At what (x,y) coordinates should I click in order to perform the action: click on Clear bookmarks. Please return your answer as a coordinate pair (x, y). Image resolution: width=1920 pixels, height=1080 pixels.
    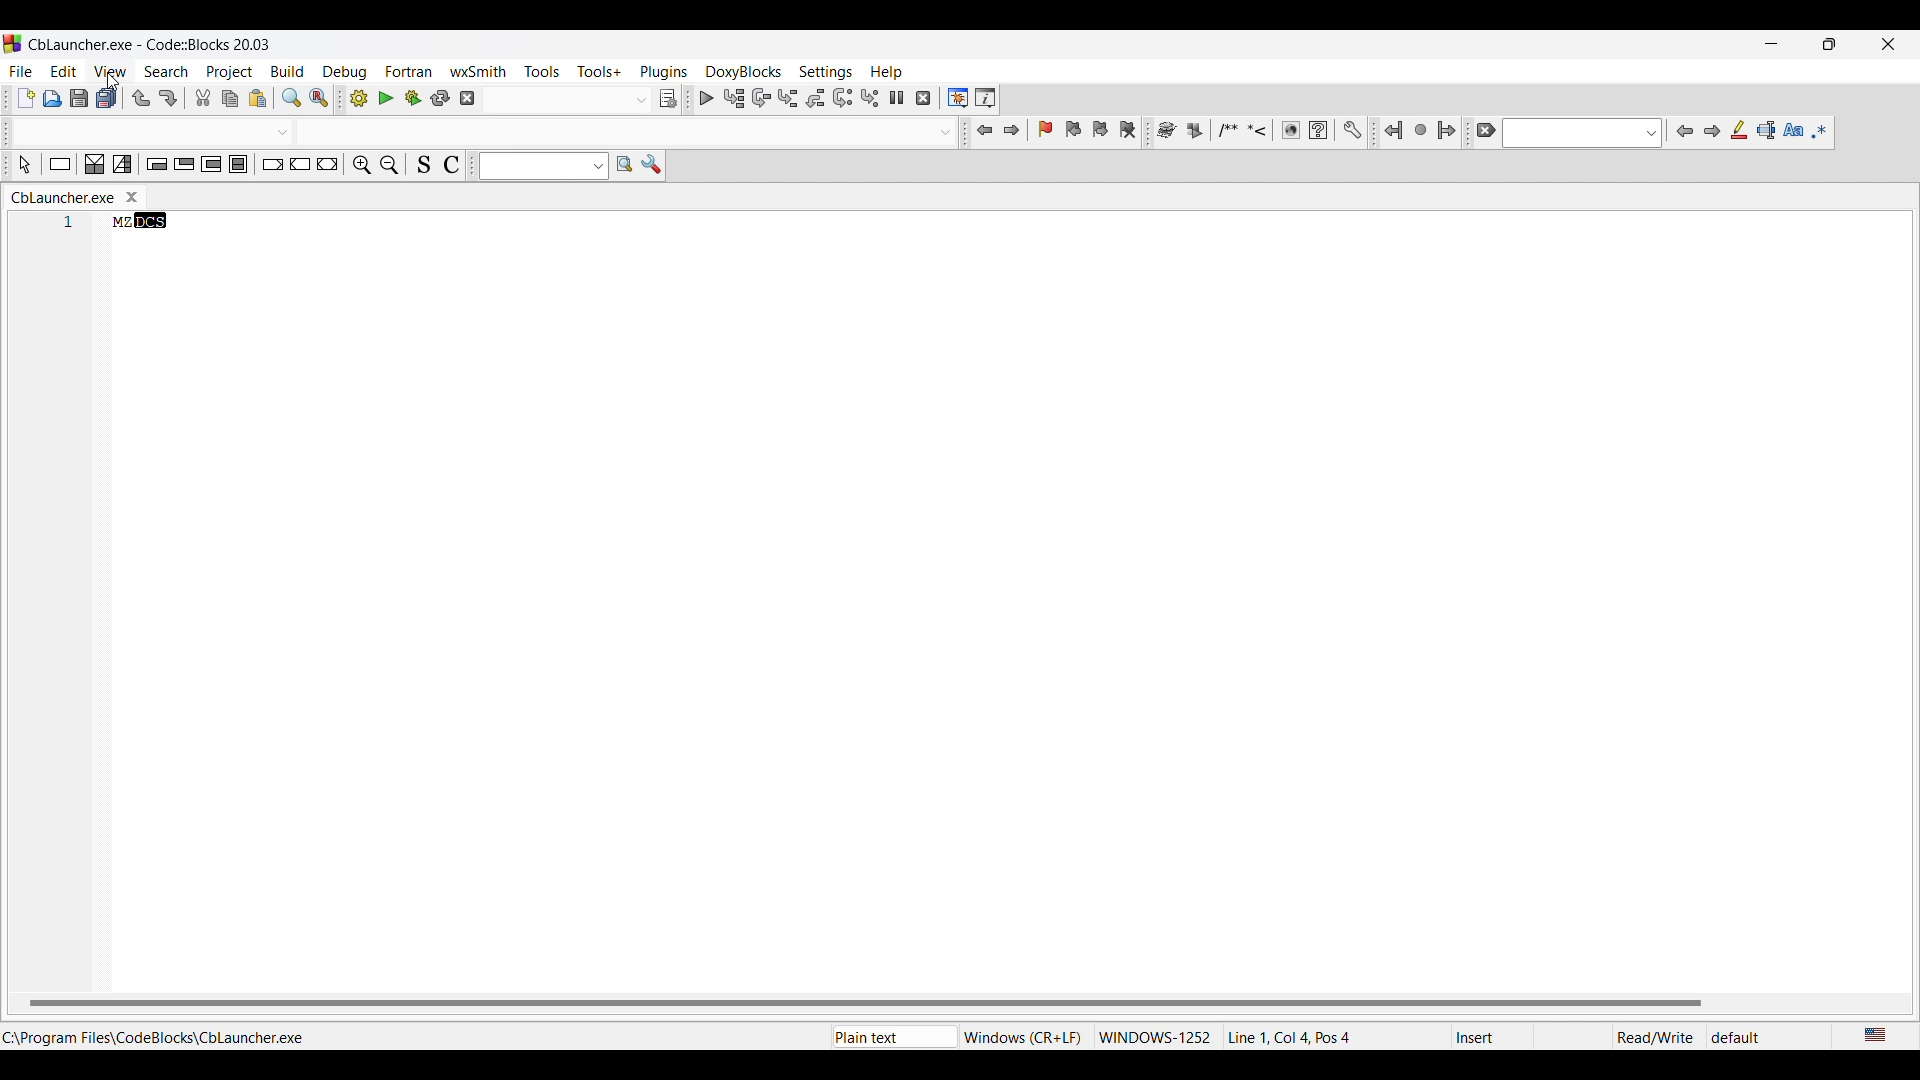
    Looking at the image, I should click on (1128, 129).